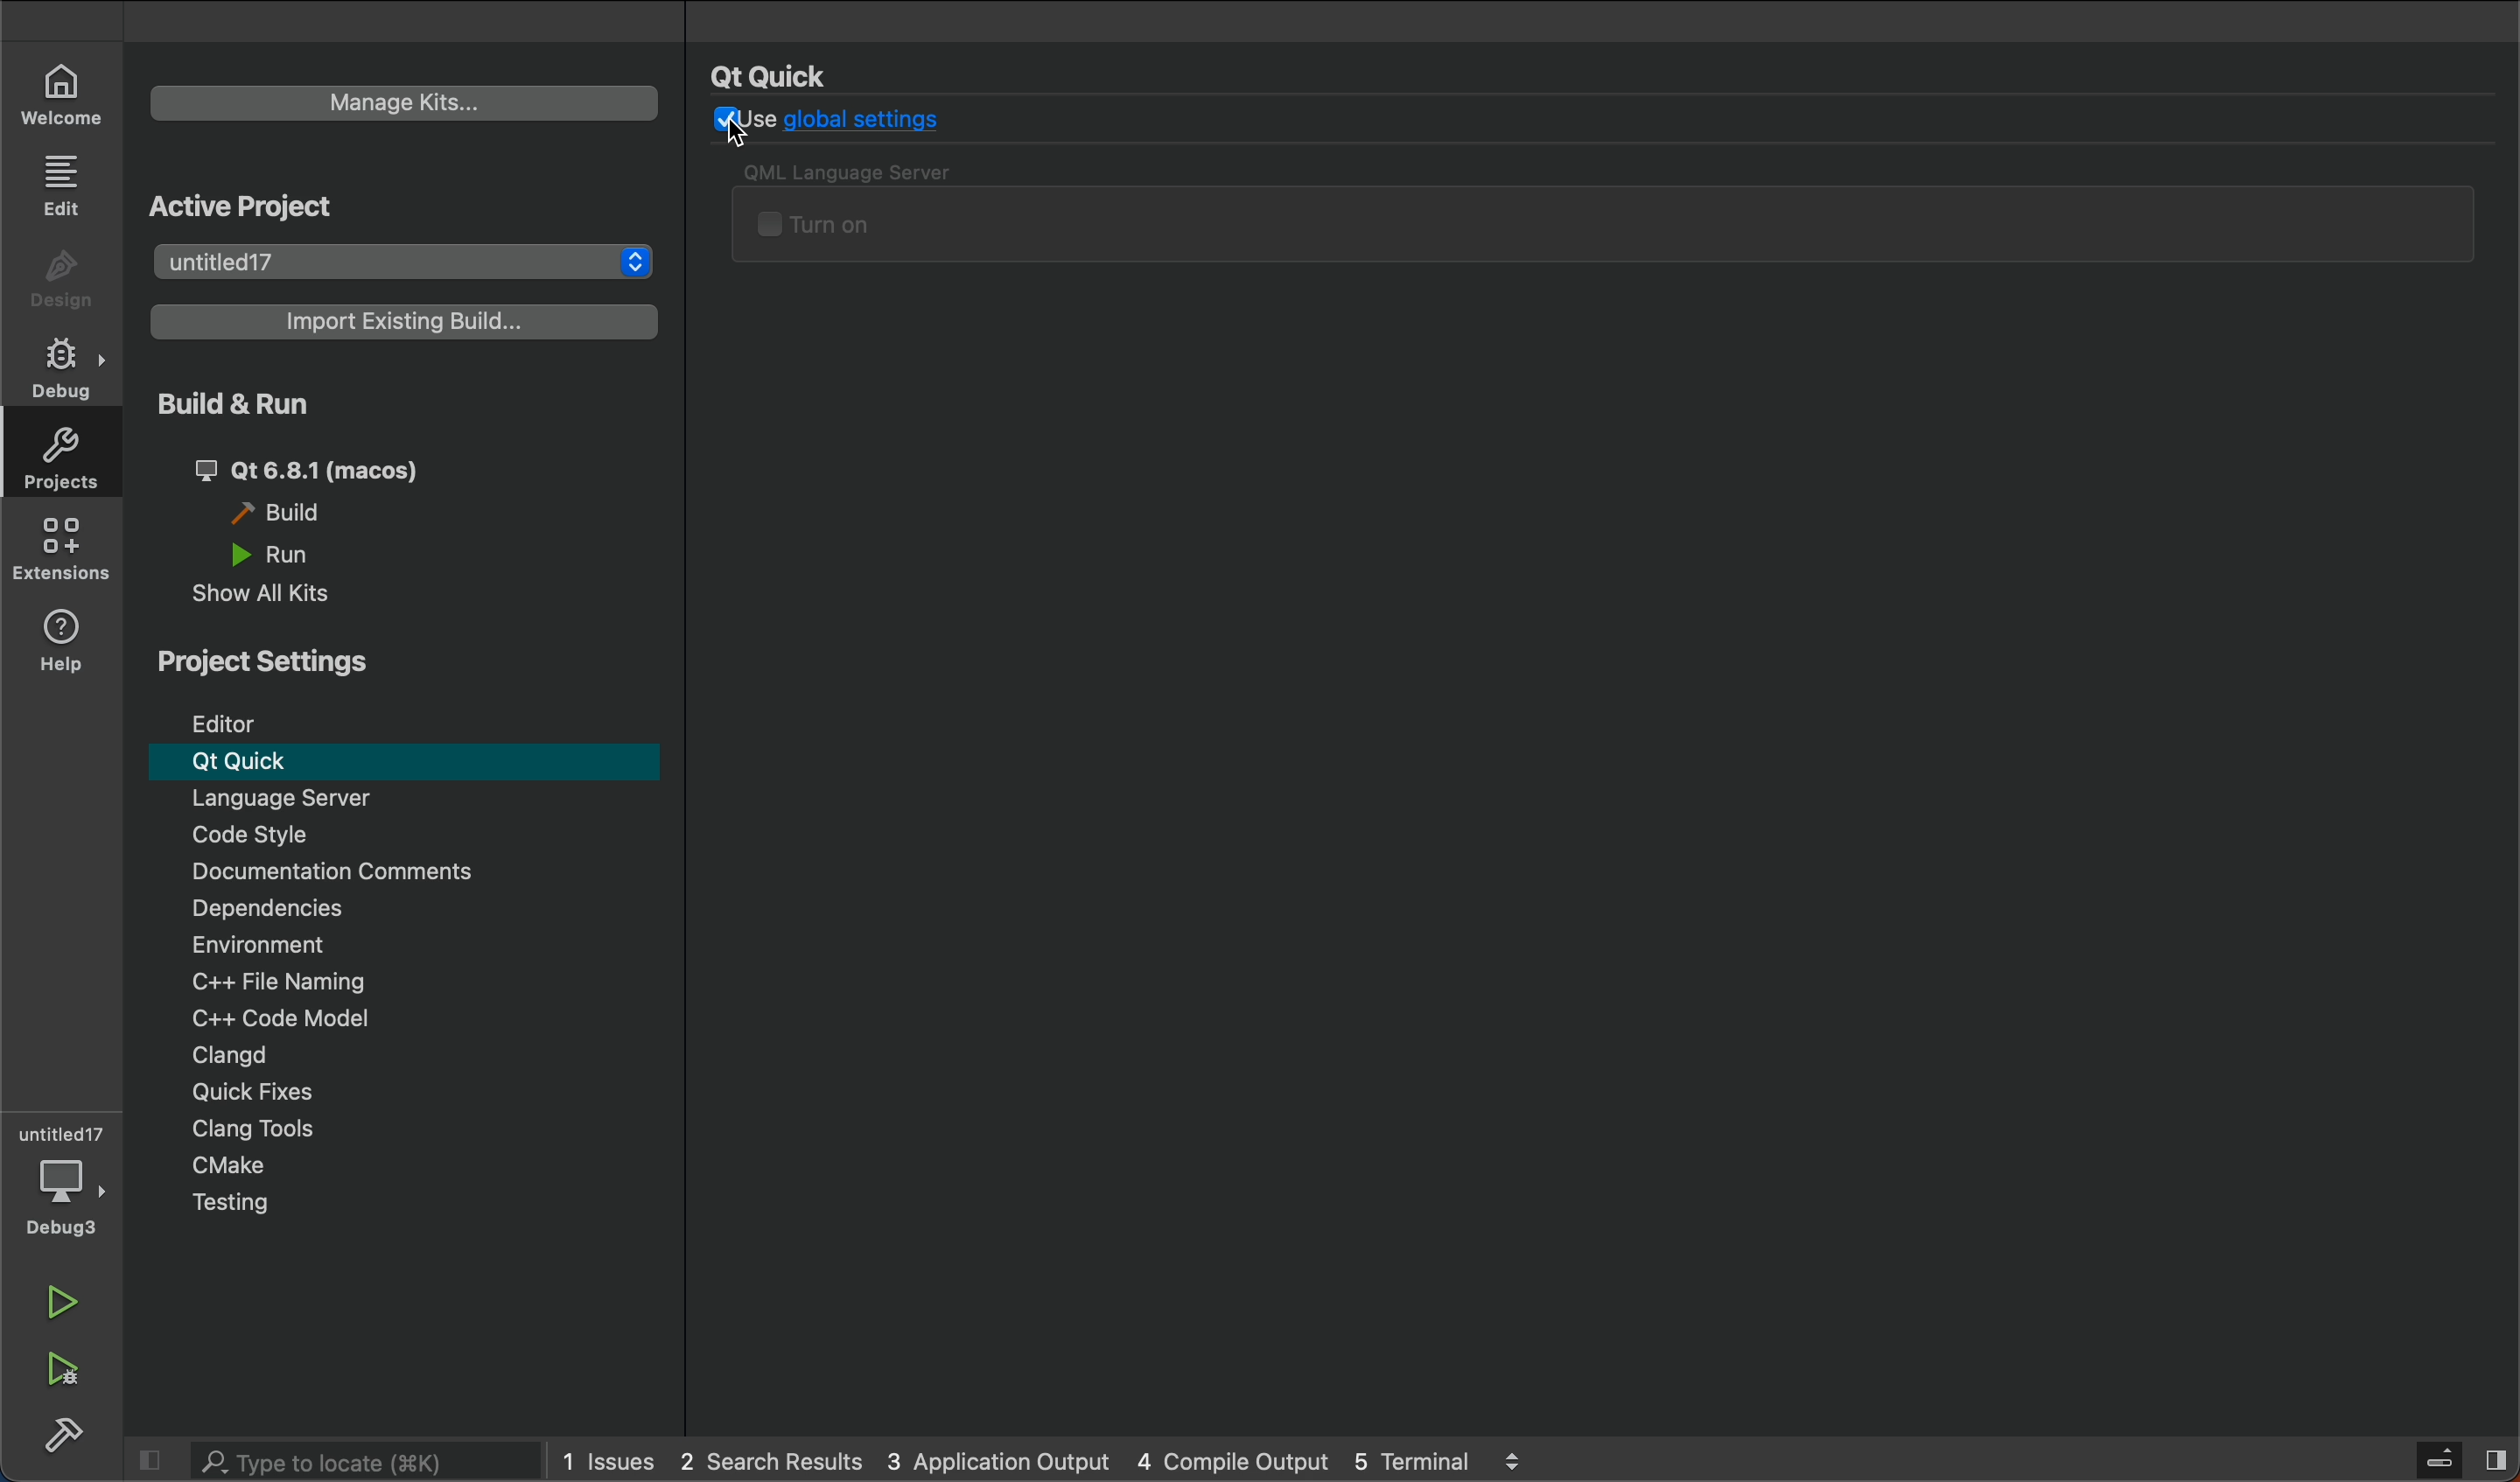 The height and width of the screenshot is (1482, 2520). Describe the element at coordinates (2459, 1457) in the screenshot. I see `sidebat toggle ` at that location.